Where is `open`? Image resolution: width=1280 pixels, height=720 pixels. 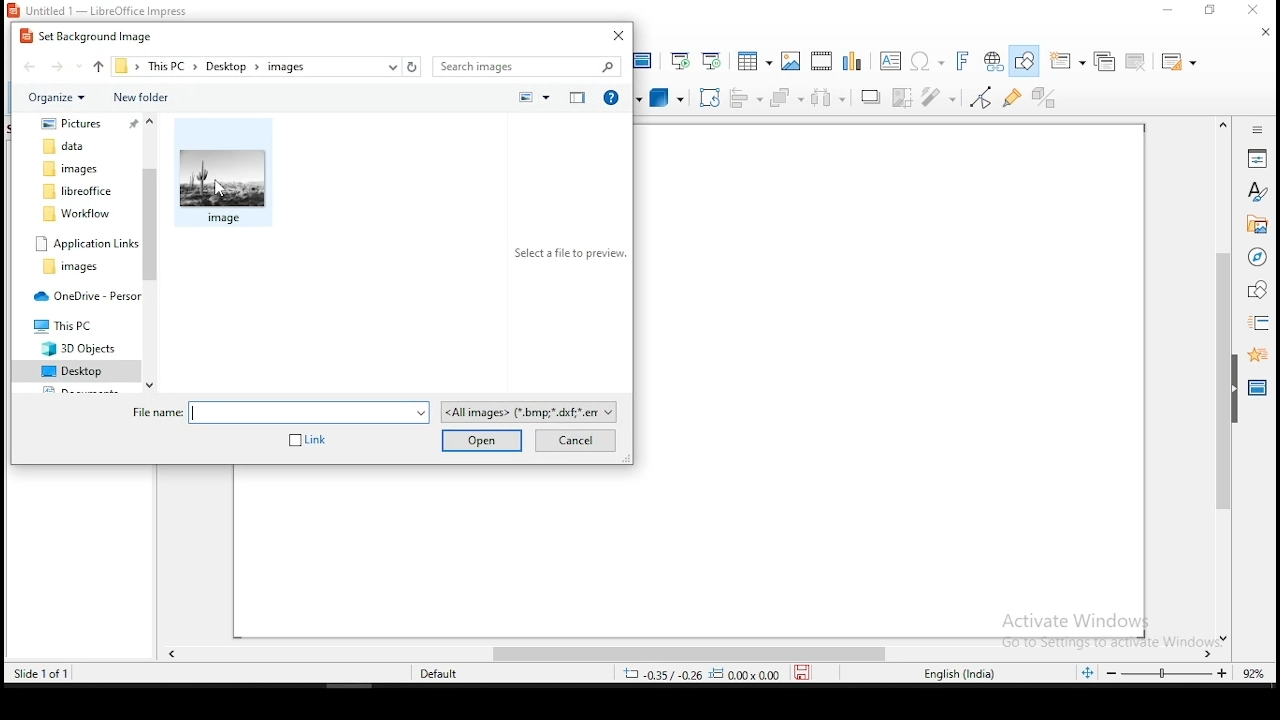
open is located at coordinates (479, 440).